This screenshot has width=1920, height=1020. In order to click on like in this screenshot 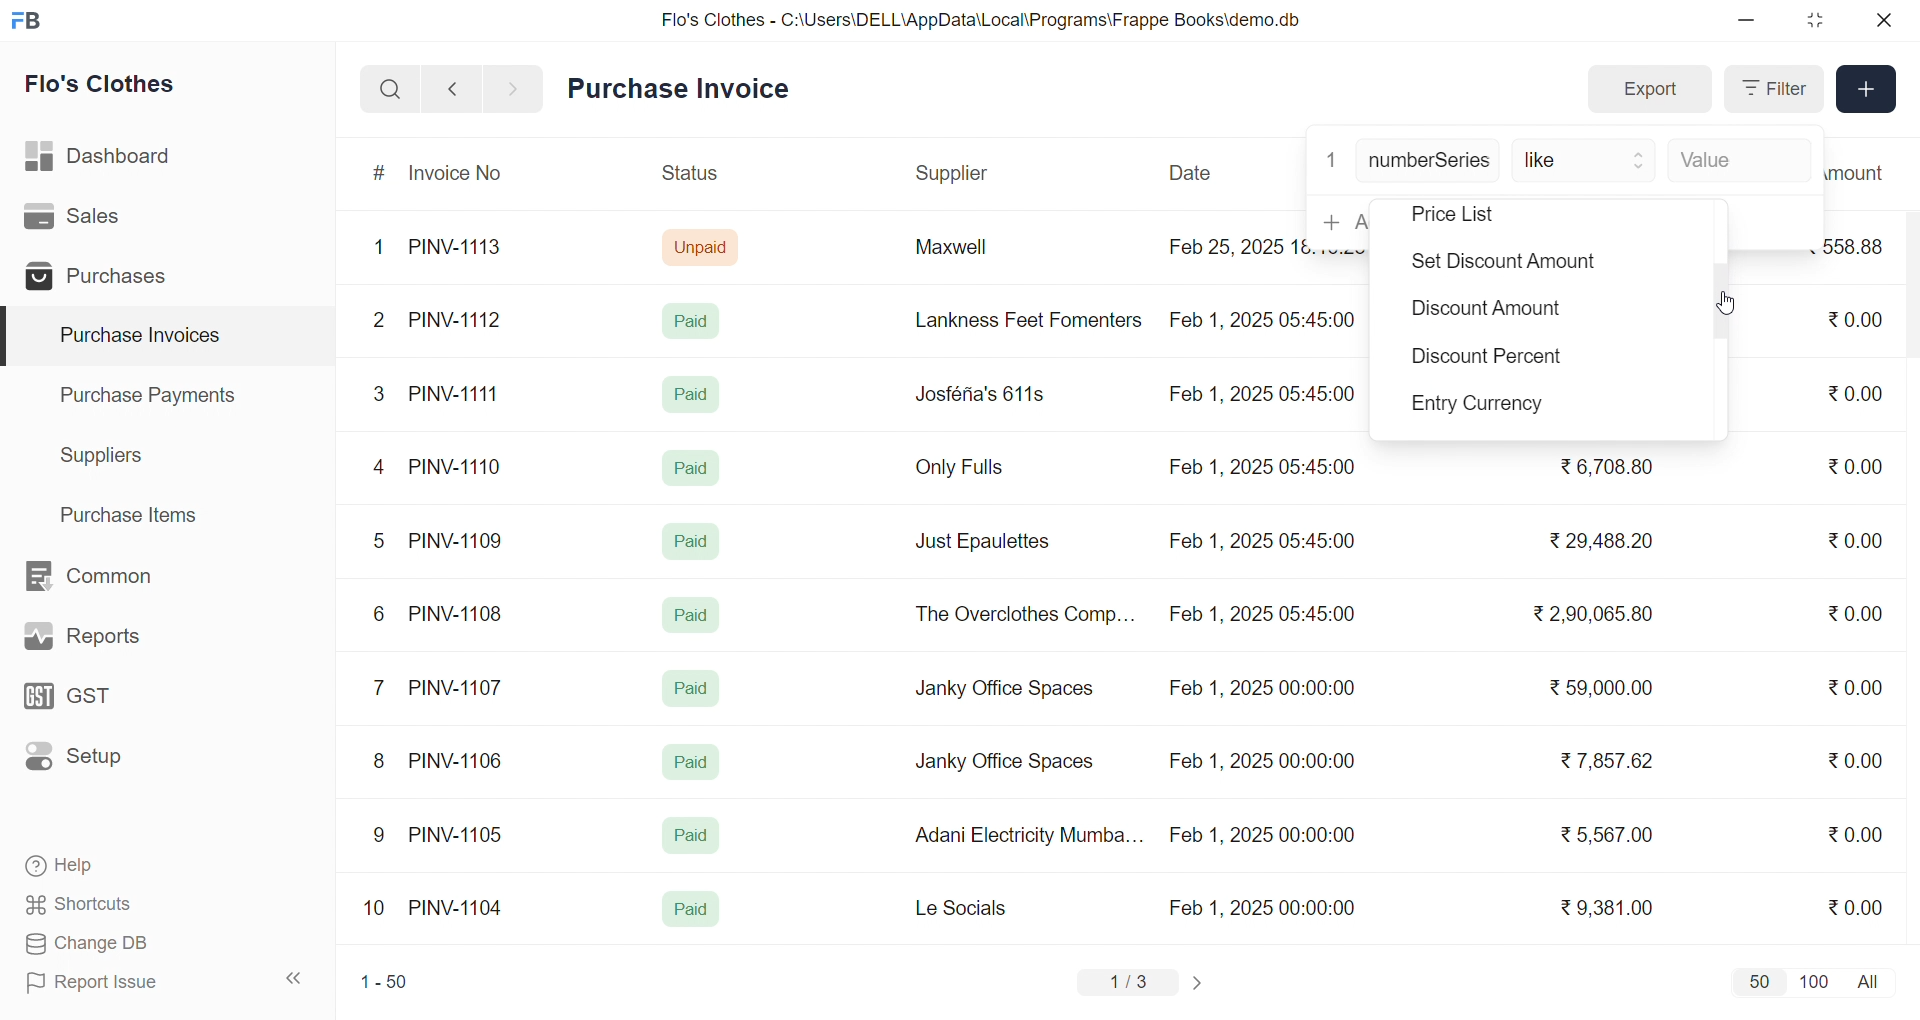, I will do `click(1586, 162)`.